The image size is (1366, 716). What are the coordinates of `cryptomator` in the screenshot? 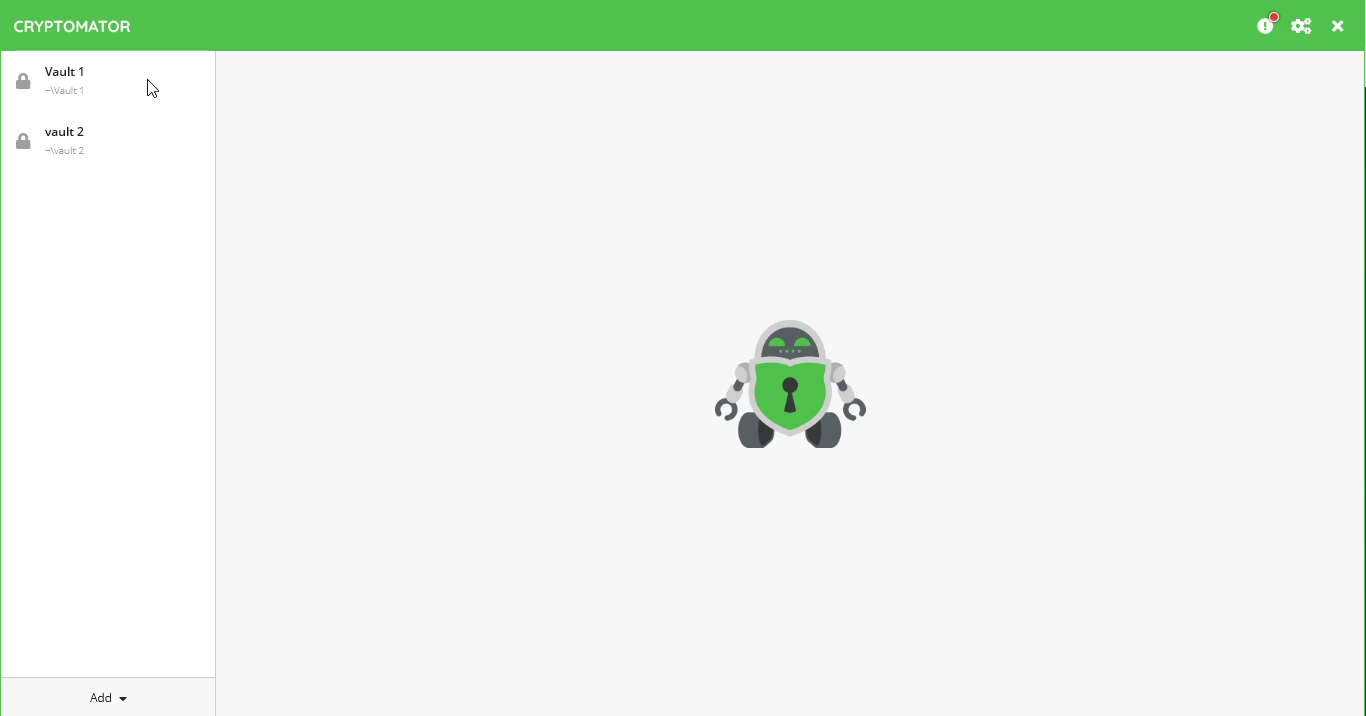 It's located at (74, 26).